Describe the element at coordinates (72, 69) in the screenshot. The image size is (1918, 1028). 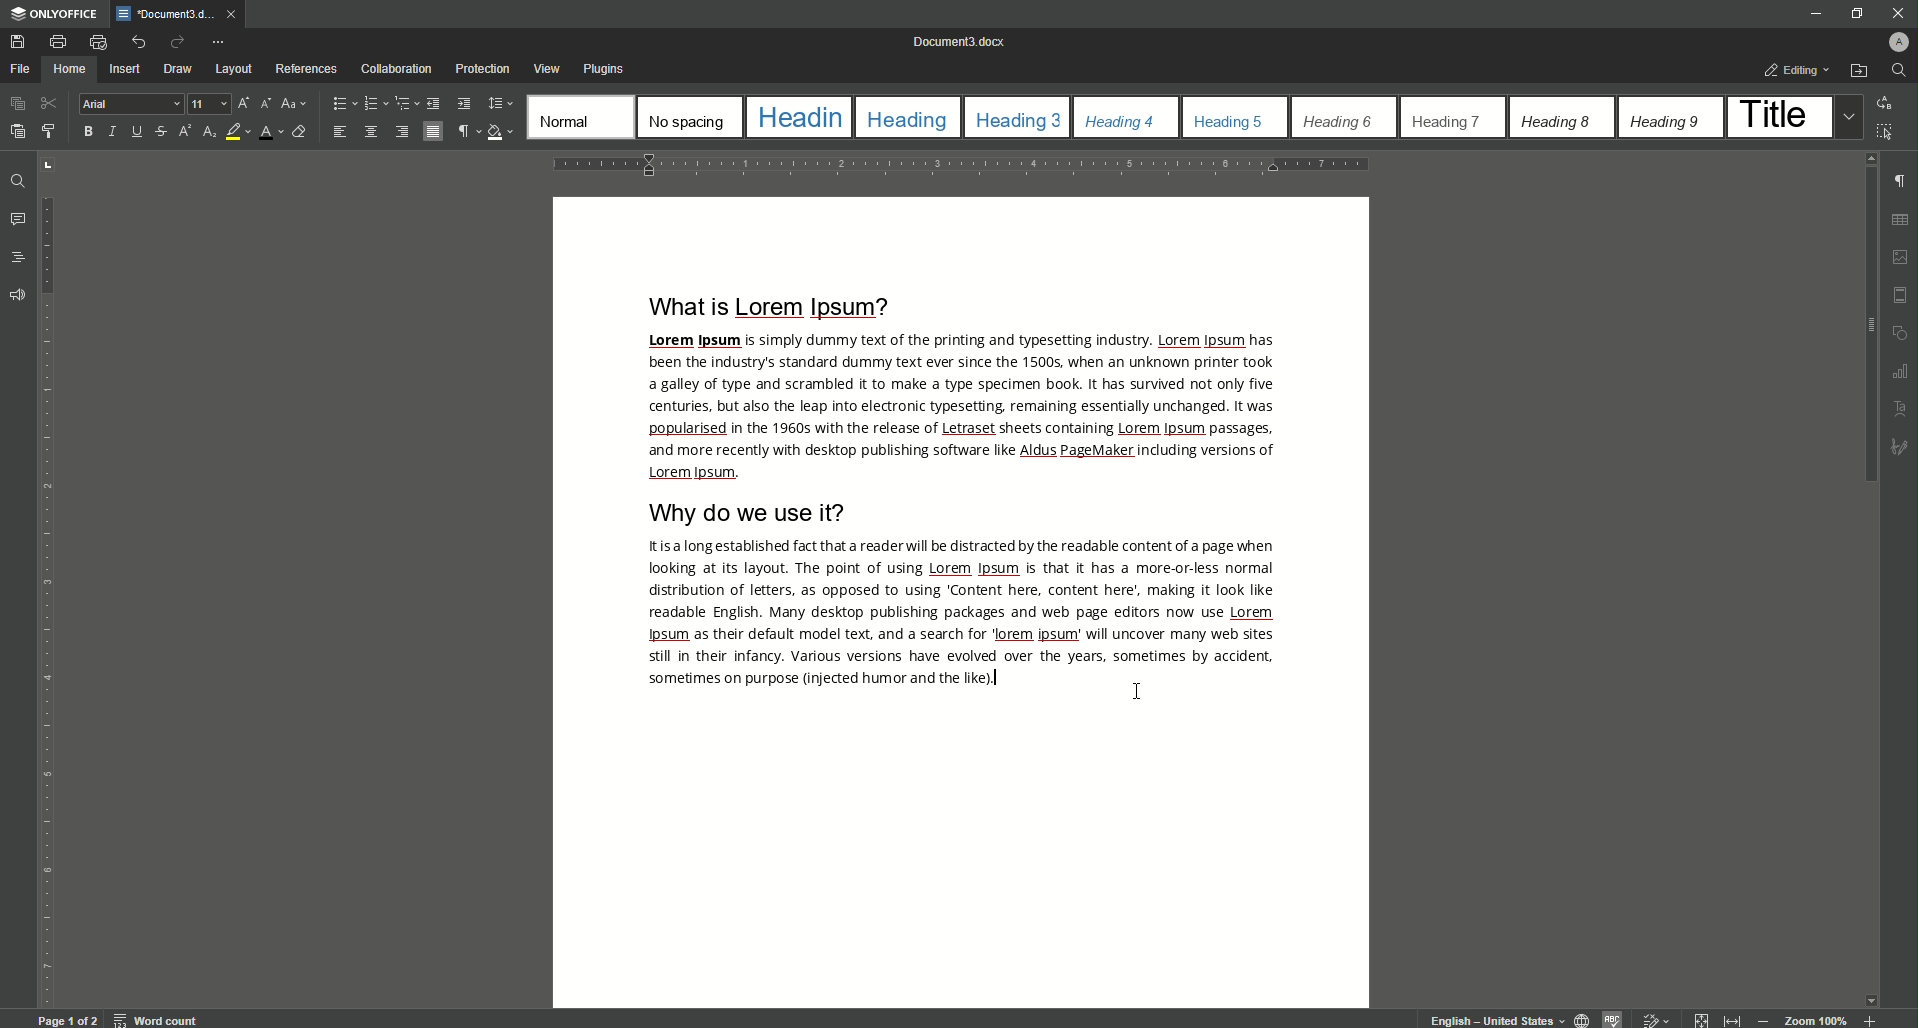
I see `Home` at that location.